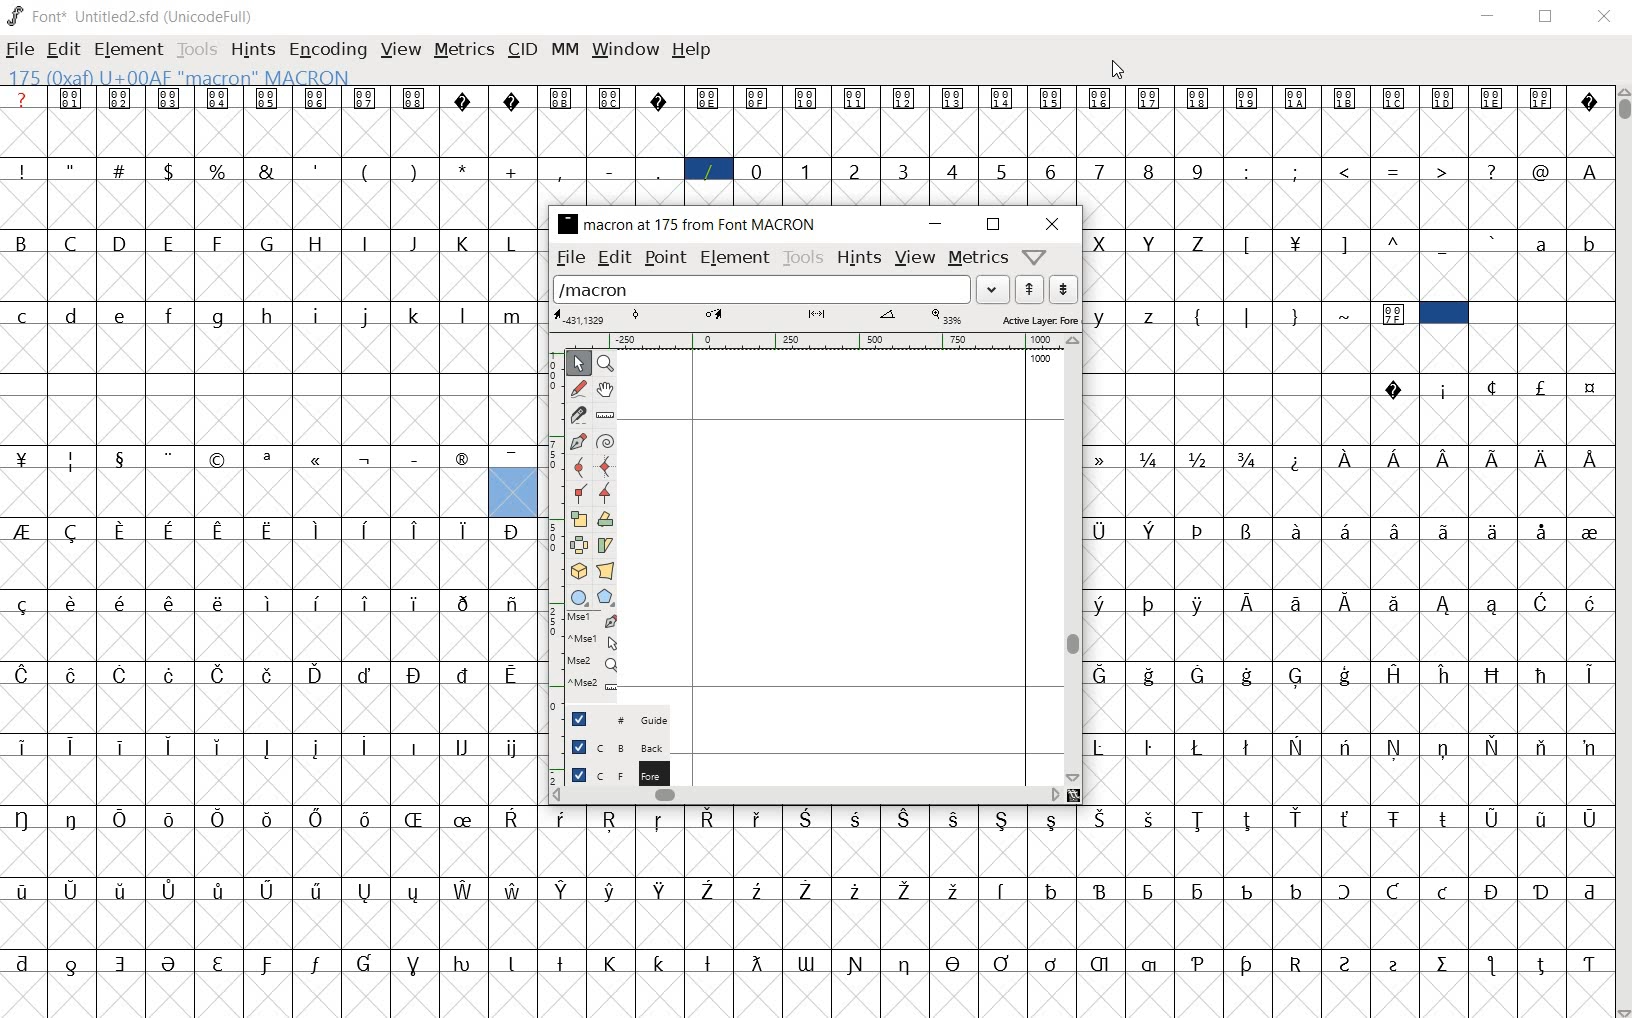 This screenshot has height=1018, width=1632. I want to click on !, so click(22, 170).